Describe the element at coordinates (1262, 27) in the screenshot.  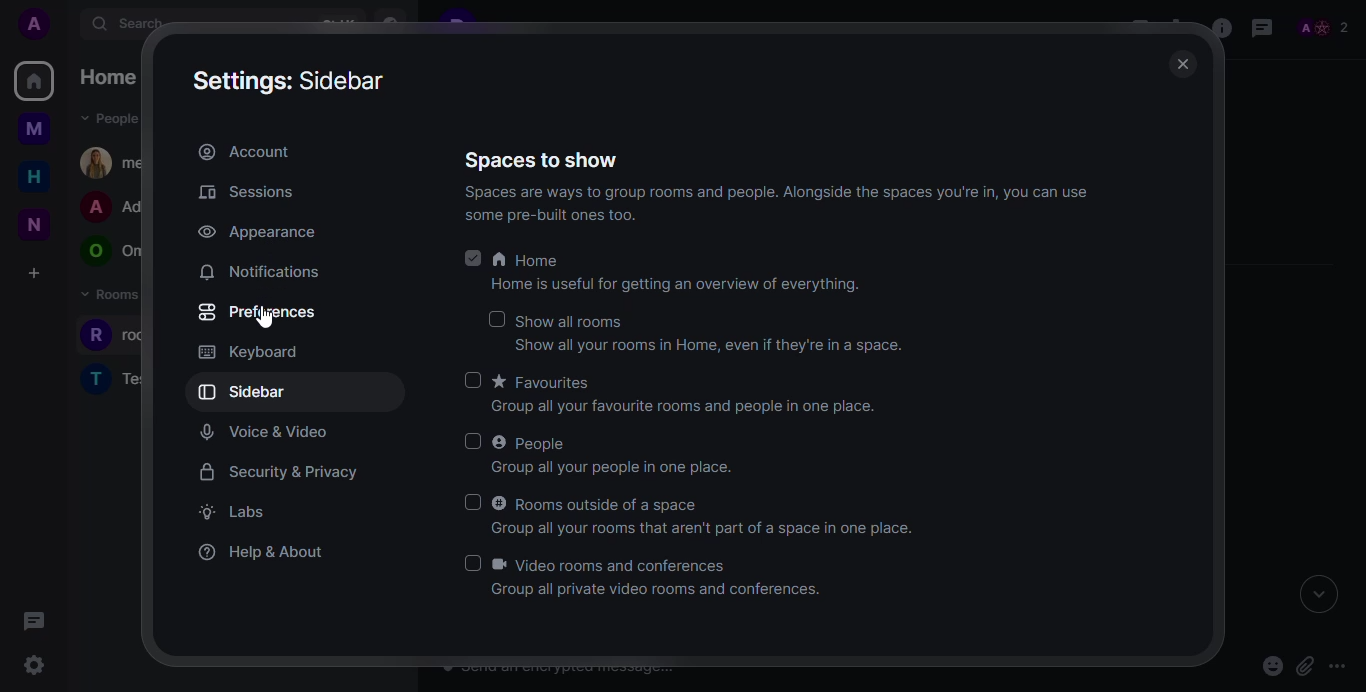
I see `threads` at that location.